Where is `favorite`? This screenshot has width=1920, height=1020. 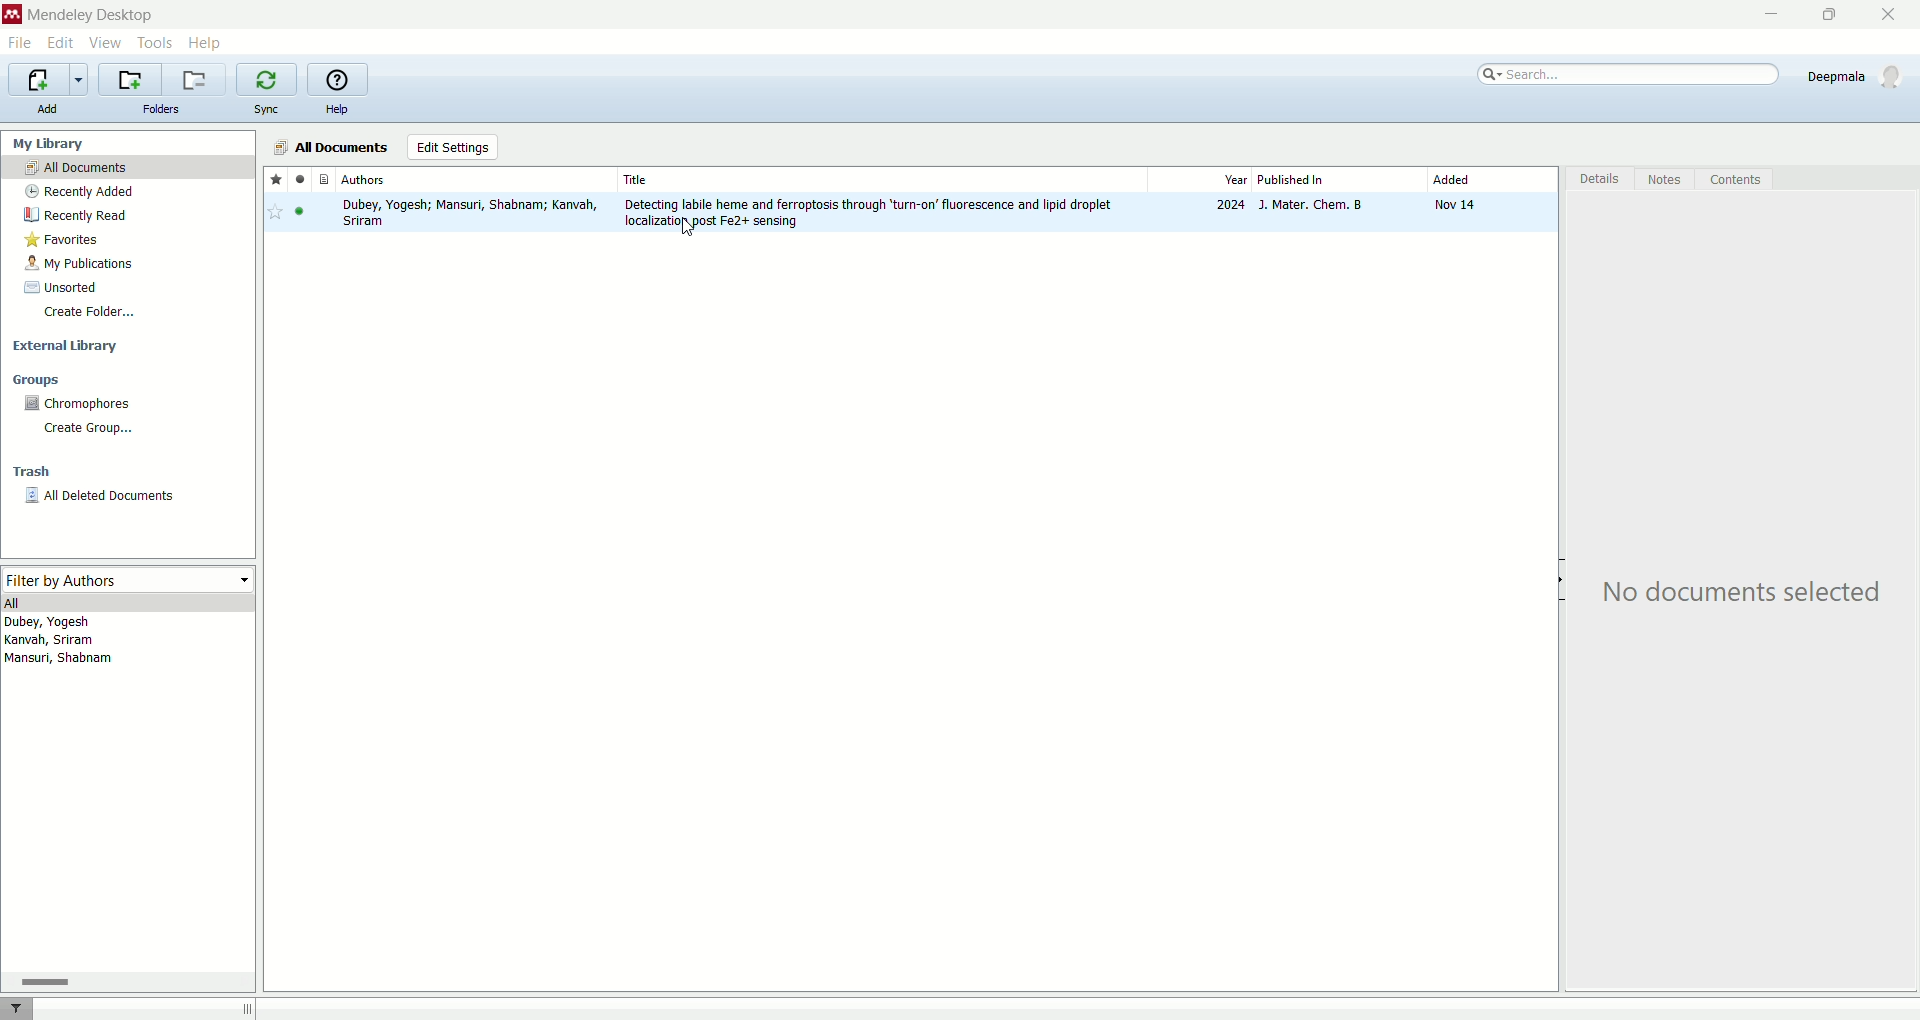
favorite is located at coordinates (275, 180).